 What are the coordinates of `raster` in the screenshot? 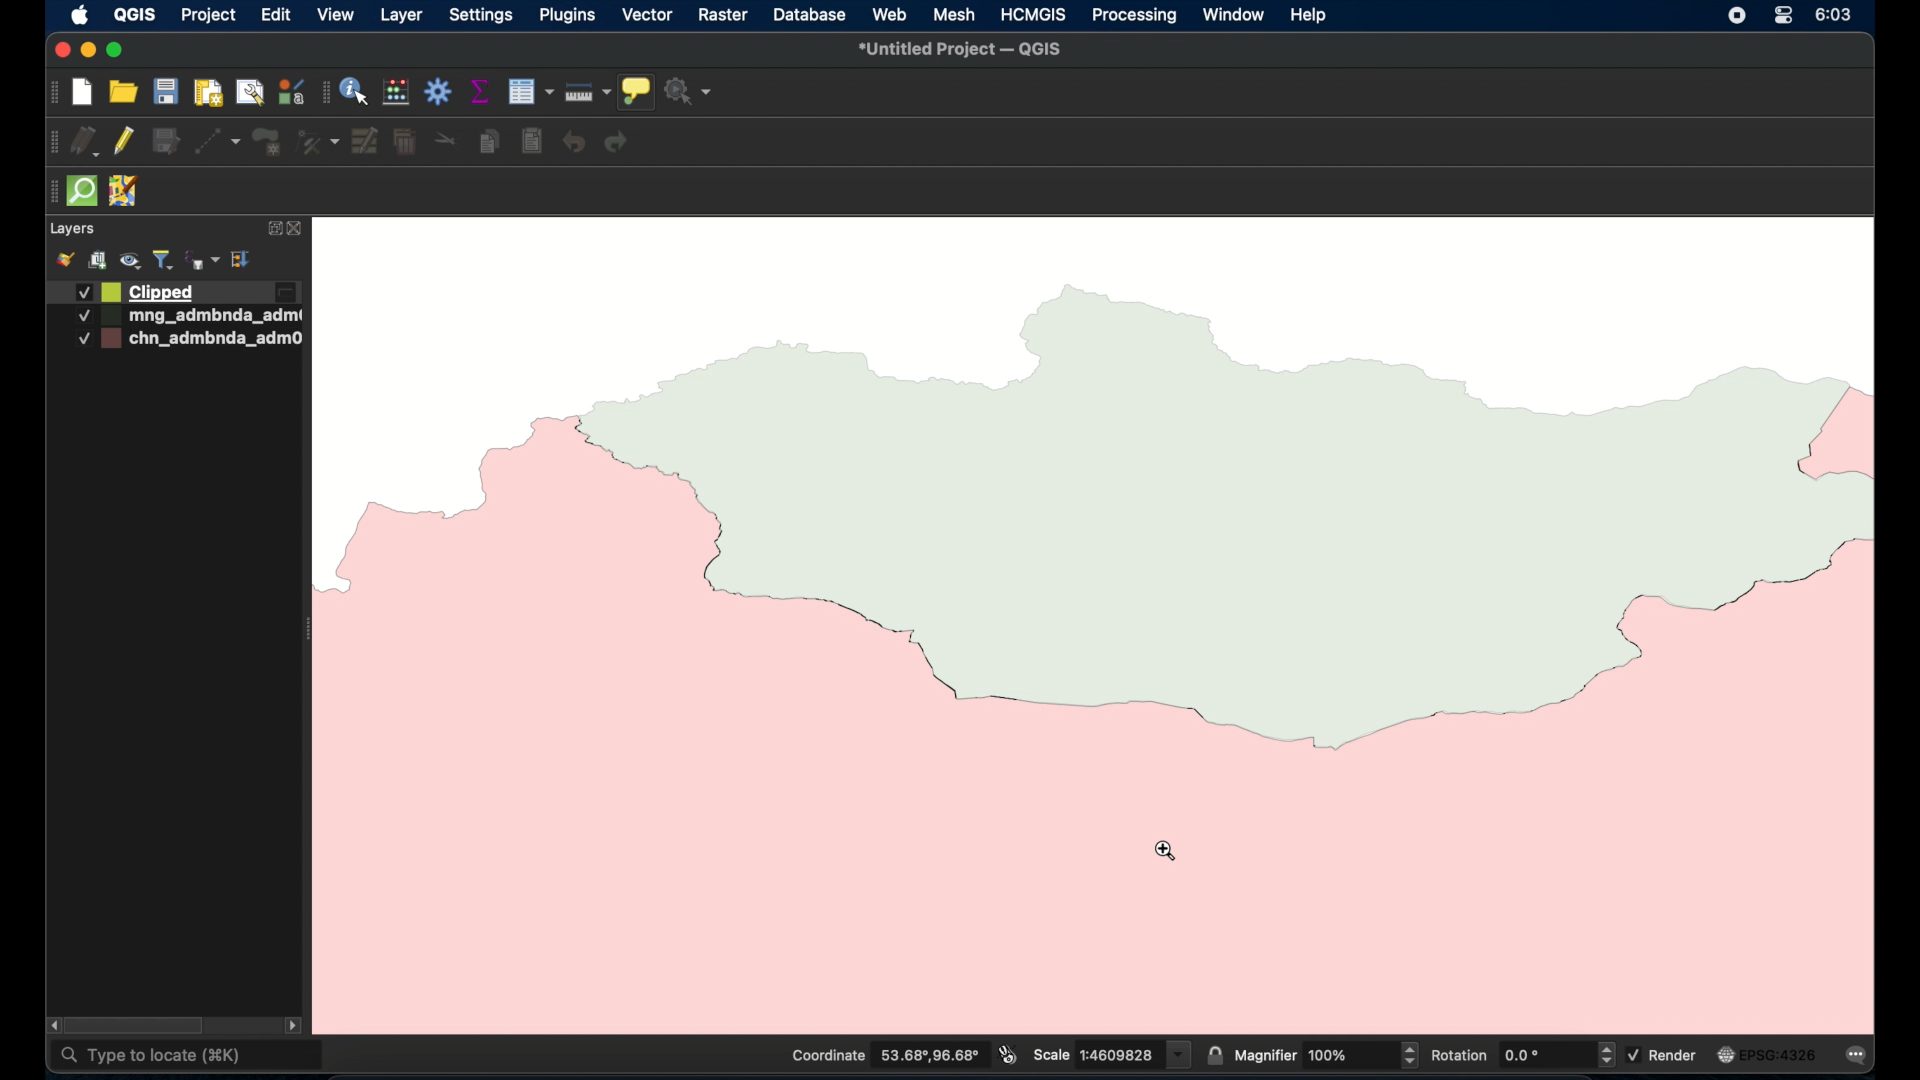 It's located at (721, 16).